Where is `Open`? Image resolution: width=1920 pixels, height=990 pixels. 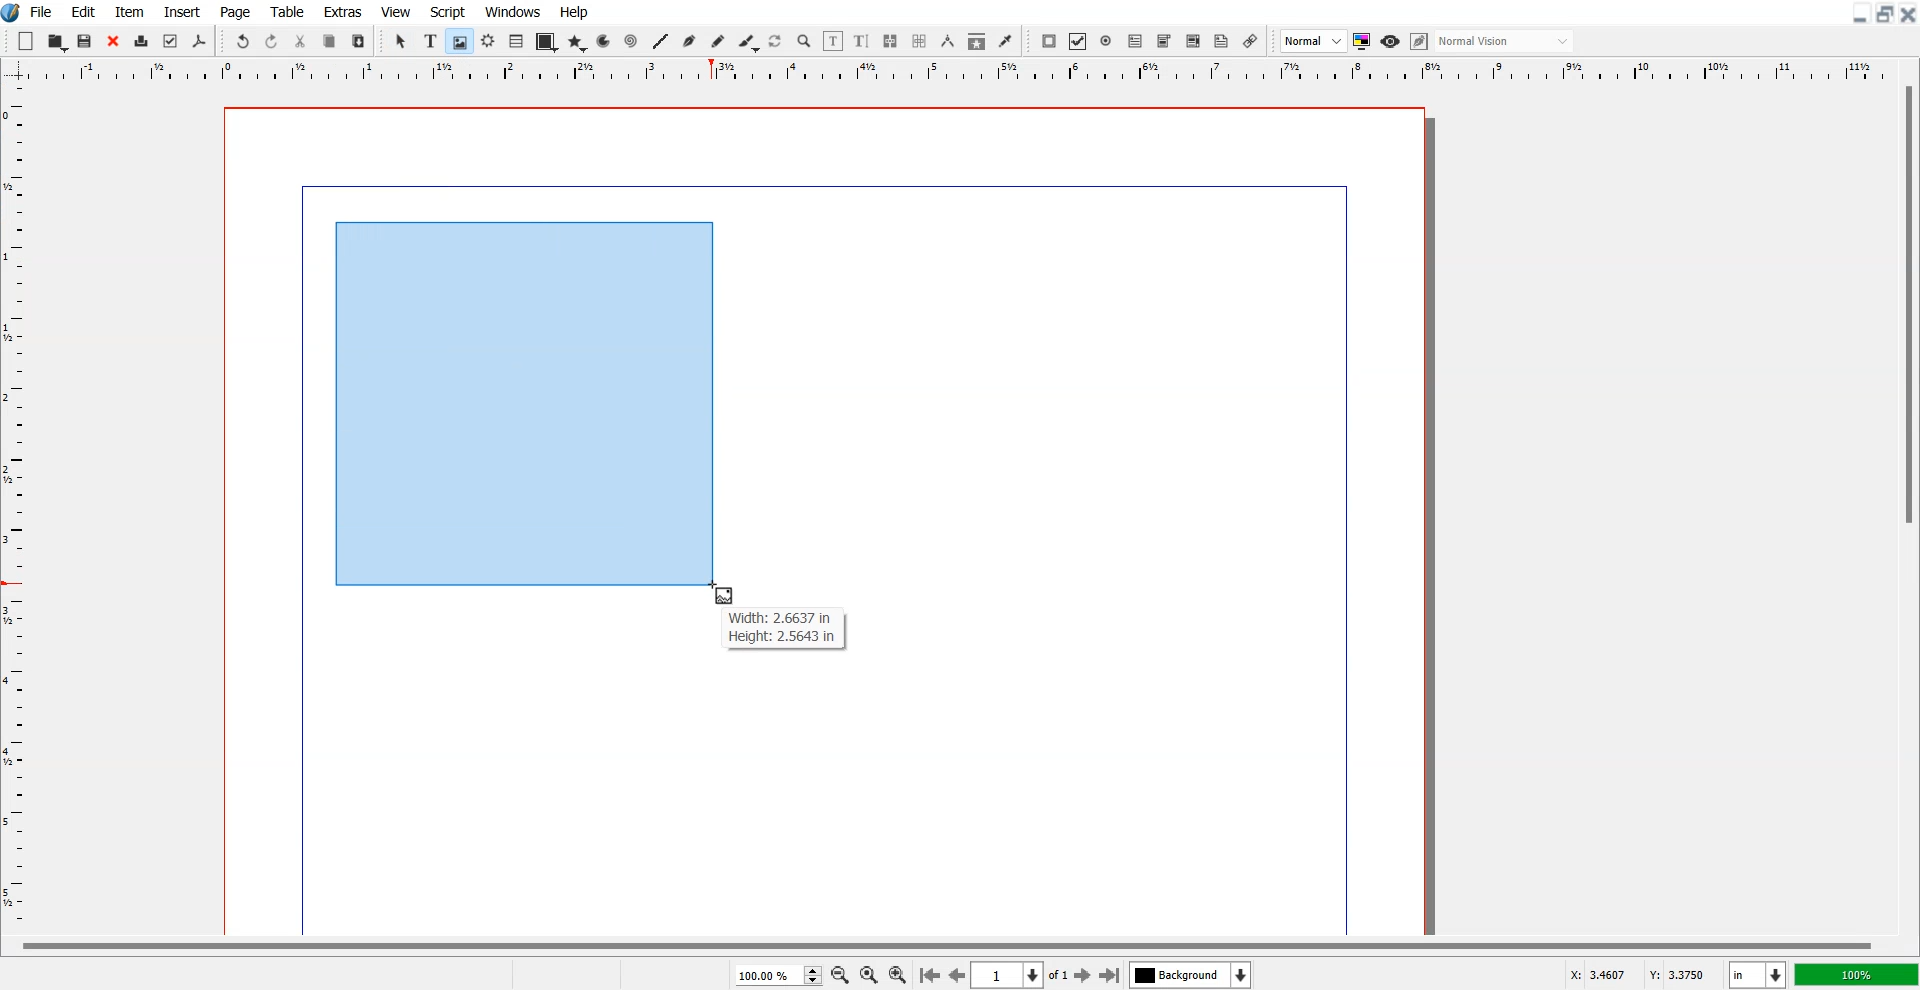 Open is located at coordinates (57, 41).